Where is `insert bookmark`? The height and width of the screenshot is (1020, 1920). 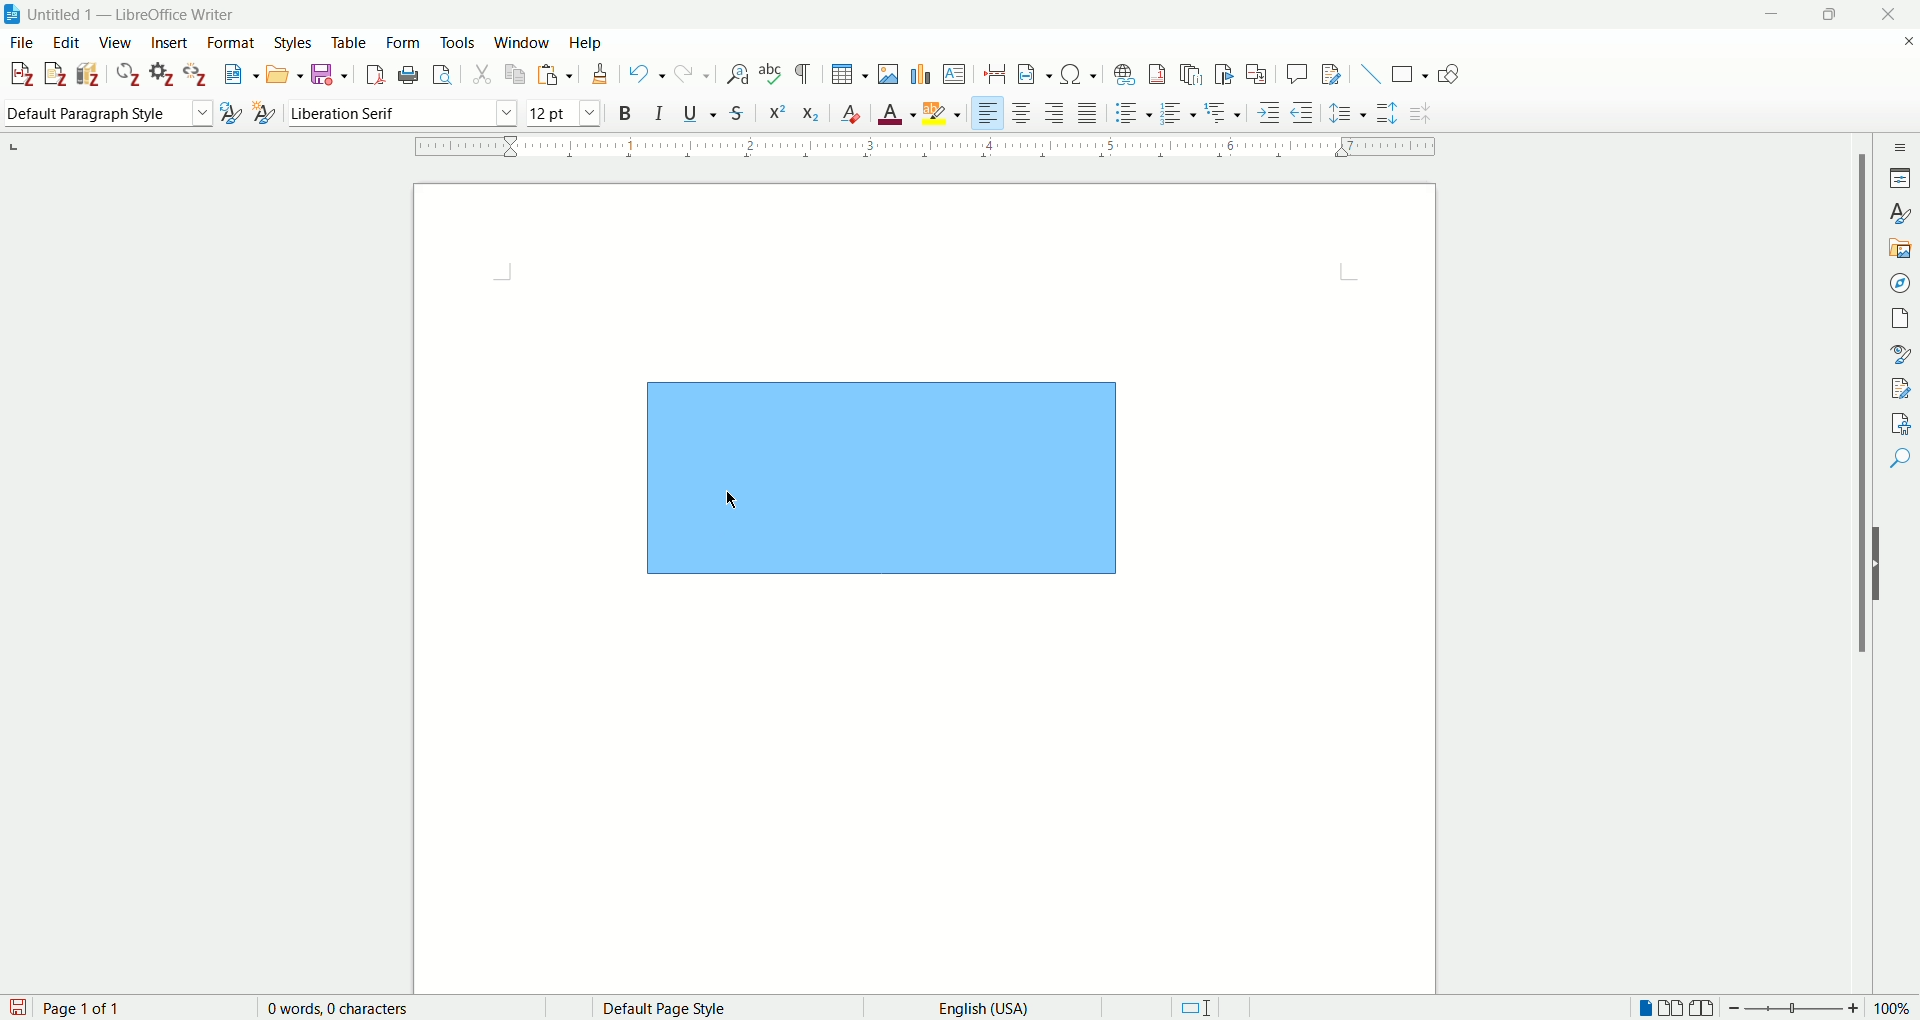 insert bookmark is located at coordinates (1223, 74).